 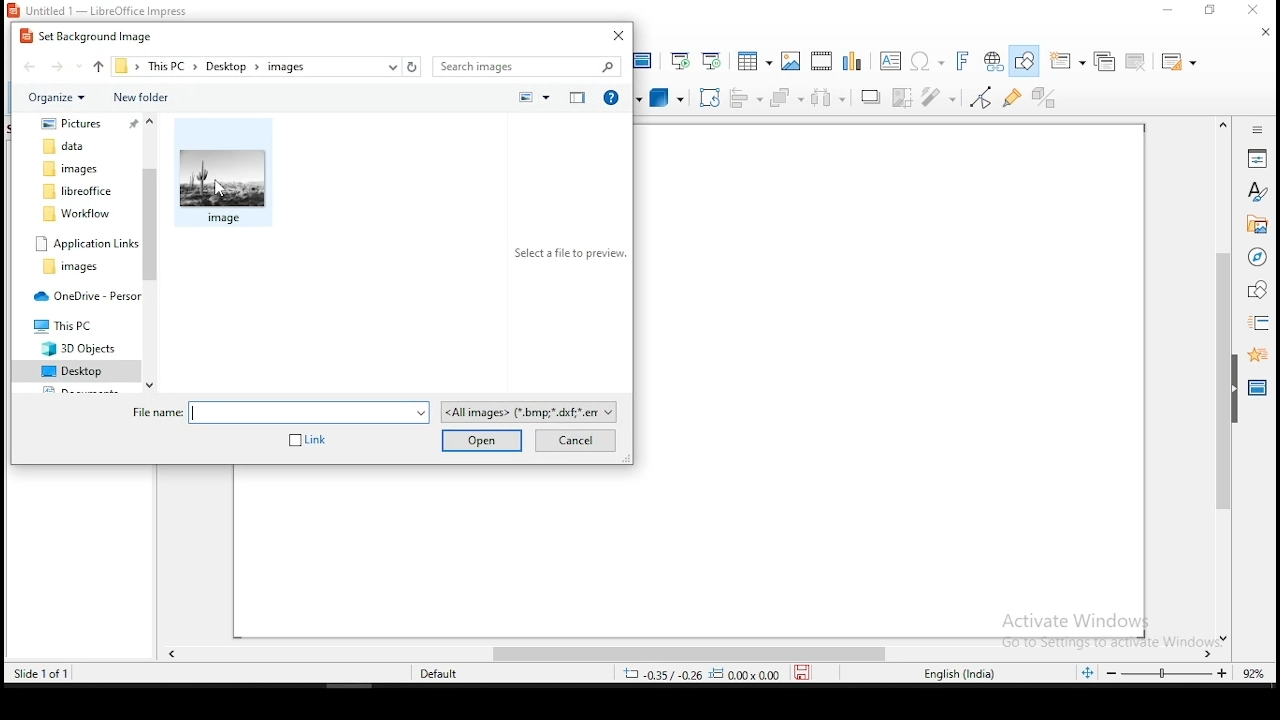 I want to click on scroll bar, so click(x=149, y=252).